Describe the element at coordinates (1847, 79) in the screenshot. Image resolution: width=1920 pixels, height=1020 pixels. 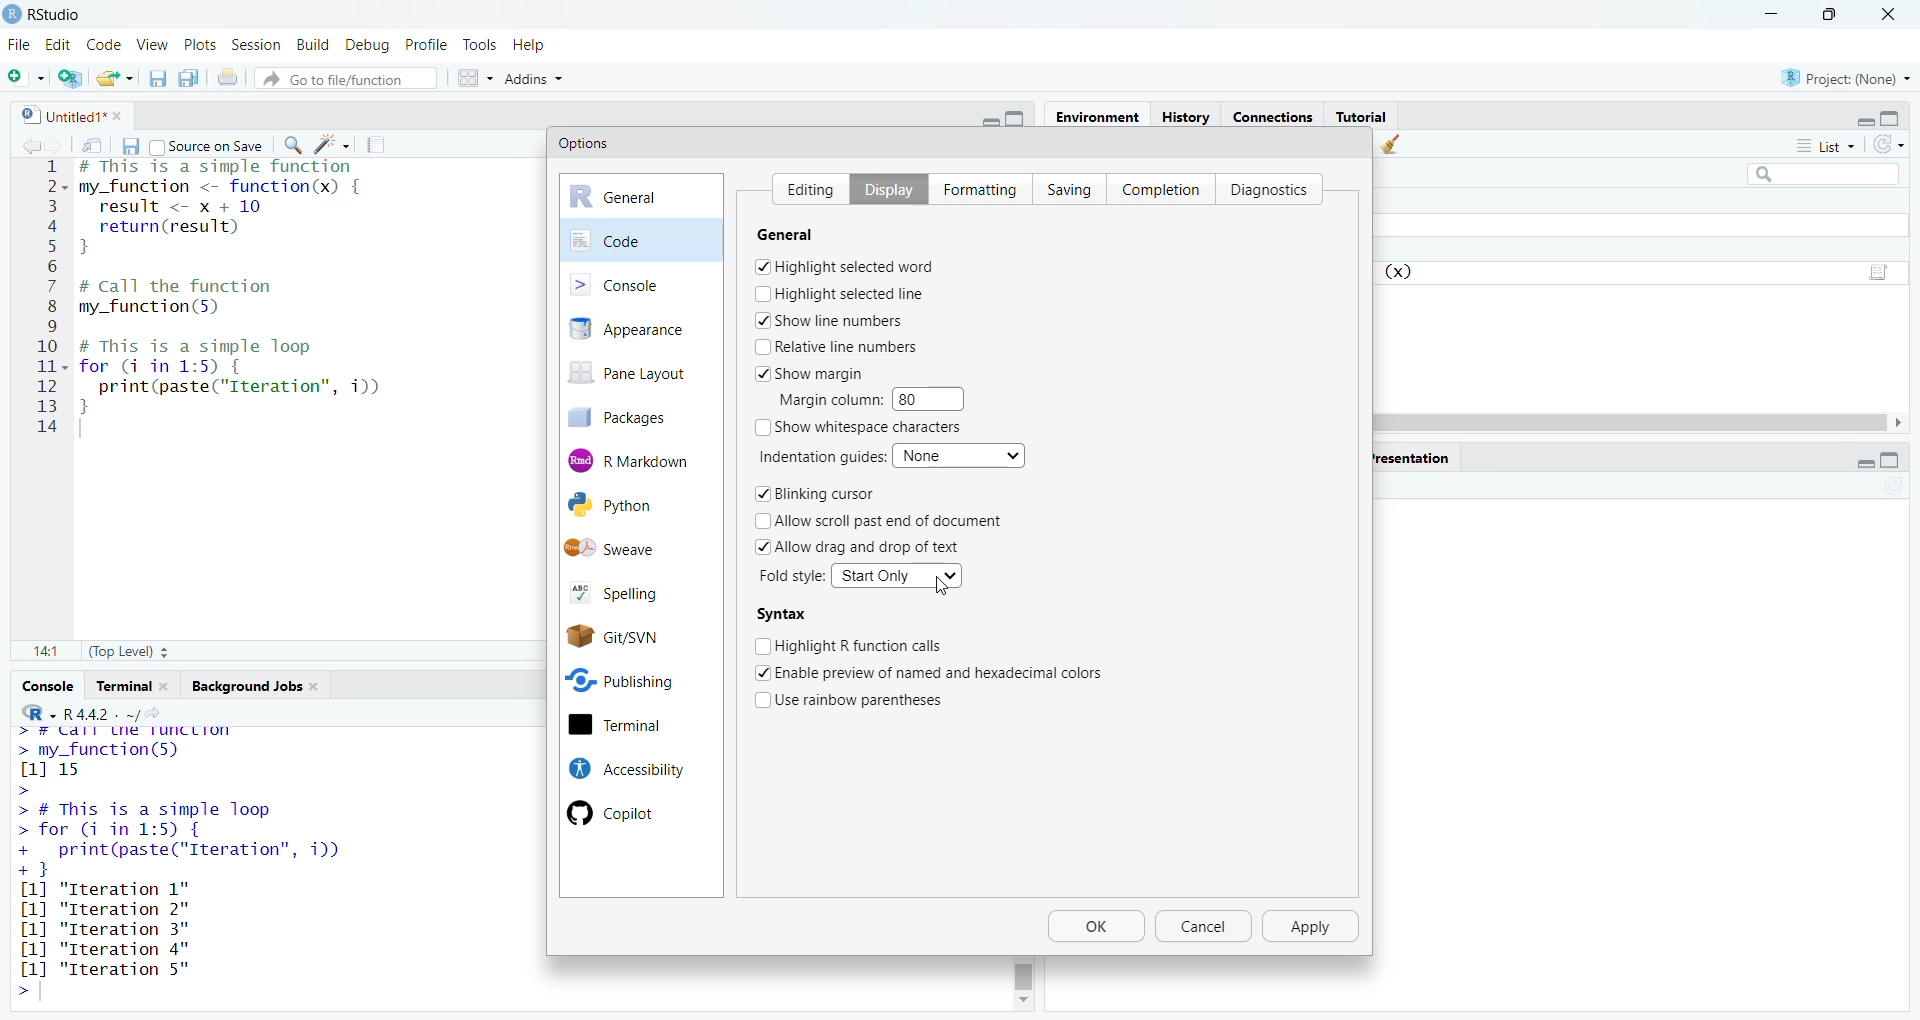
I see `project: (None)` at that location.